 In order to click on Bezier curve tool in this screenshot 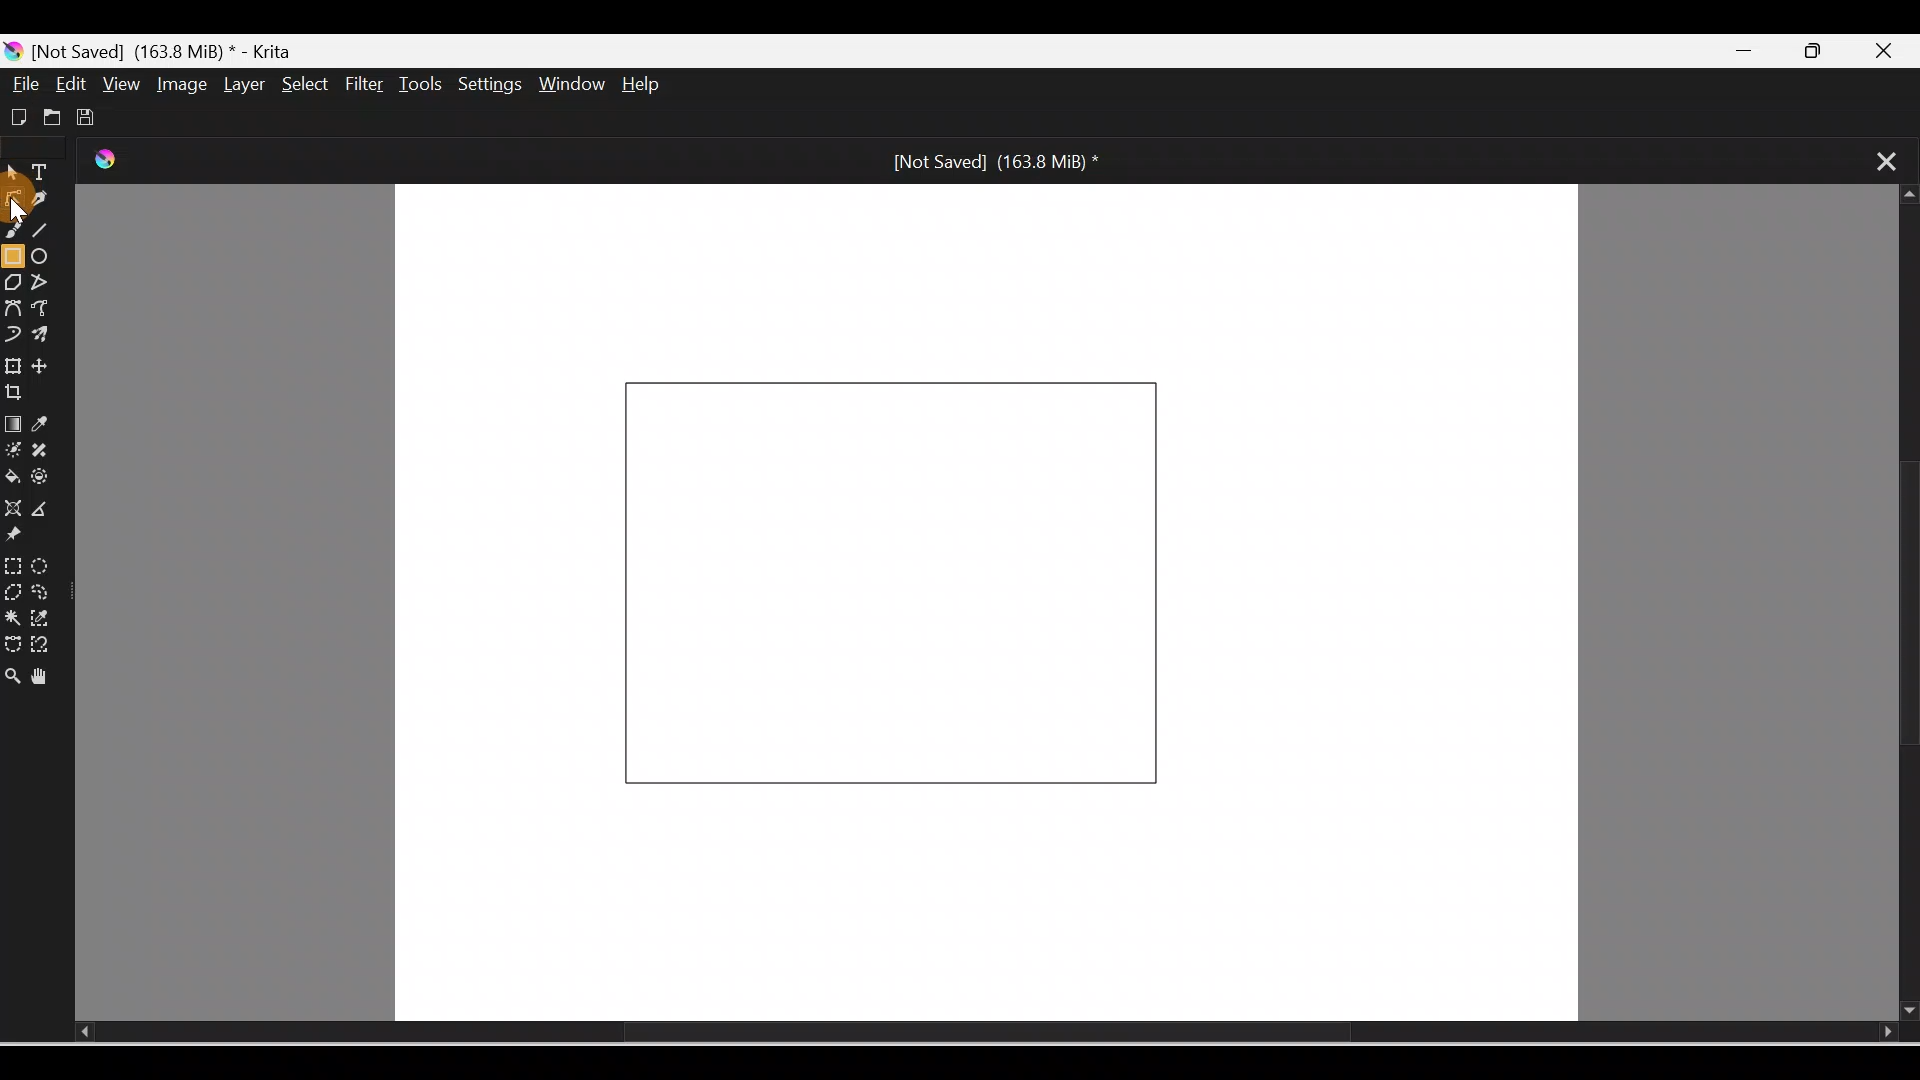, I will do `click(14, 307)`.